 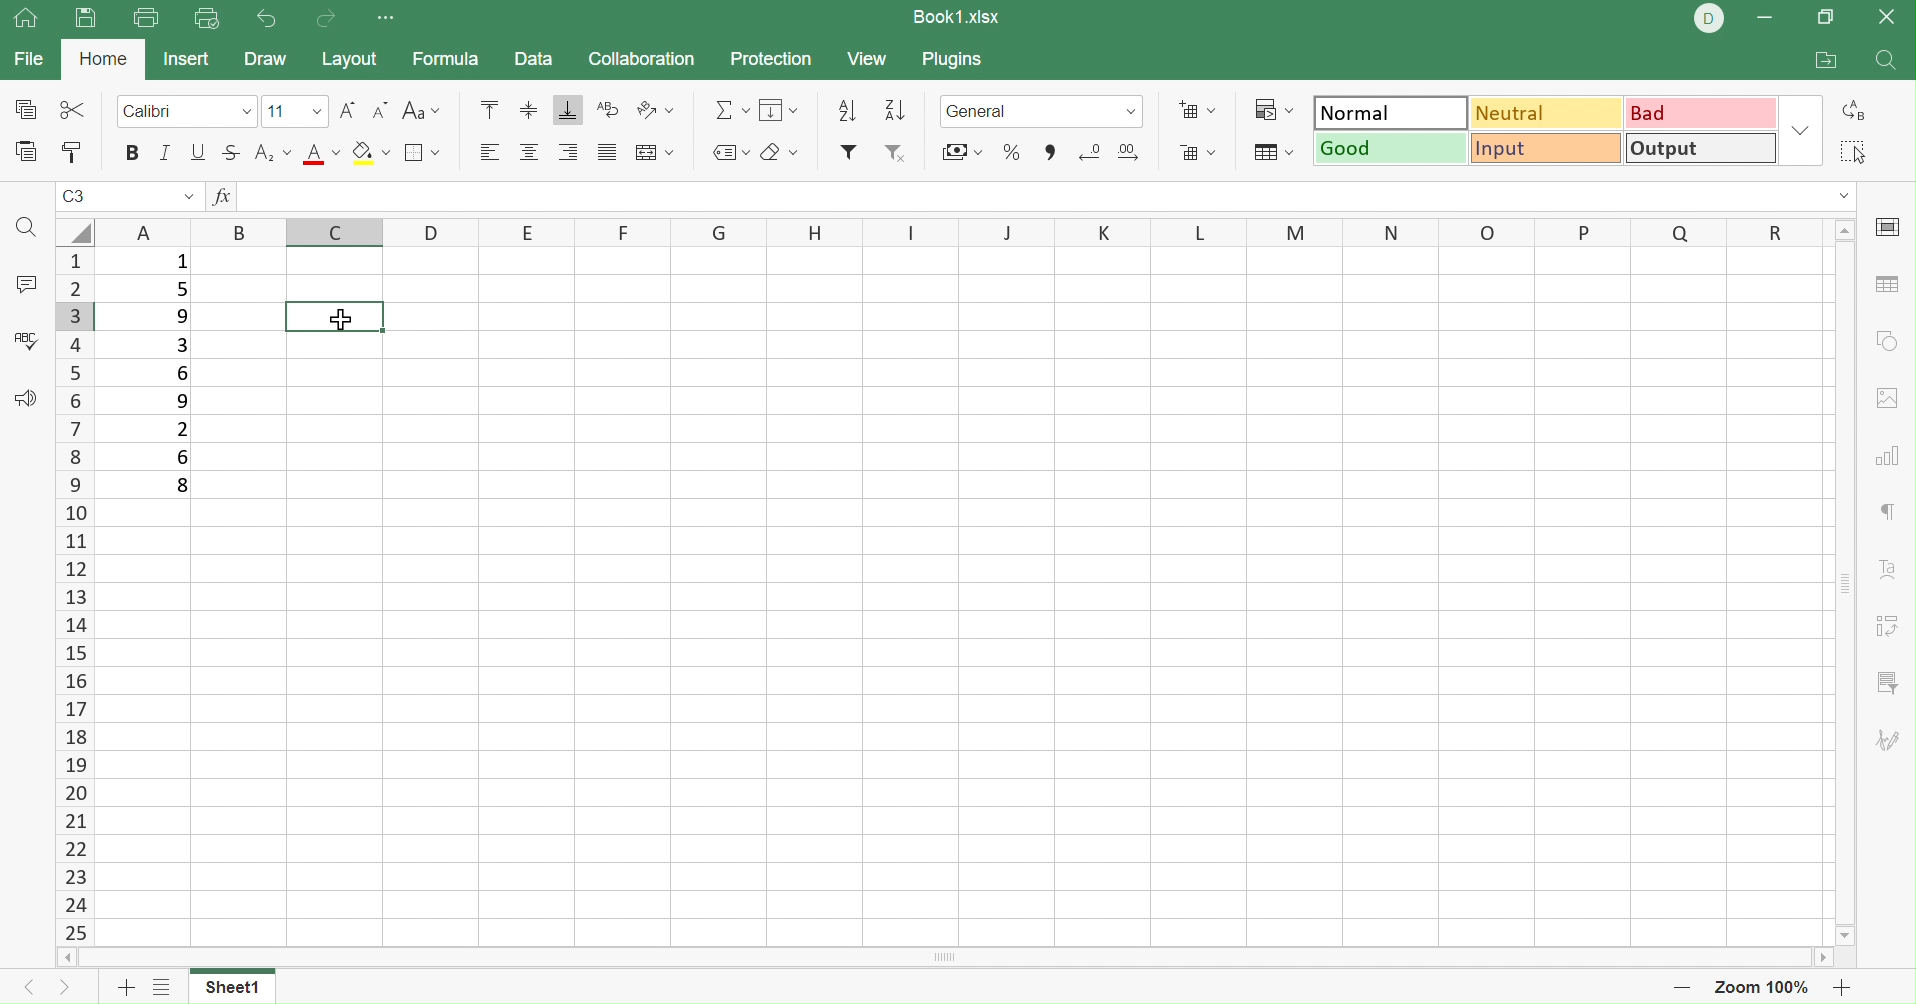 What do you see at coordinates (346, 110) in the screenshot?
I see `Increment font size` at bounding box center [346, 110].